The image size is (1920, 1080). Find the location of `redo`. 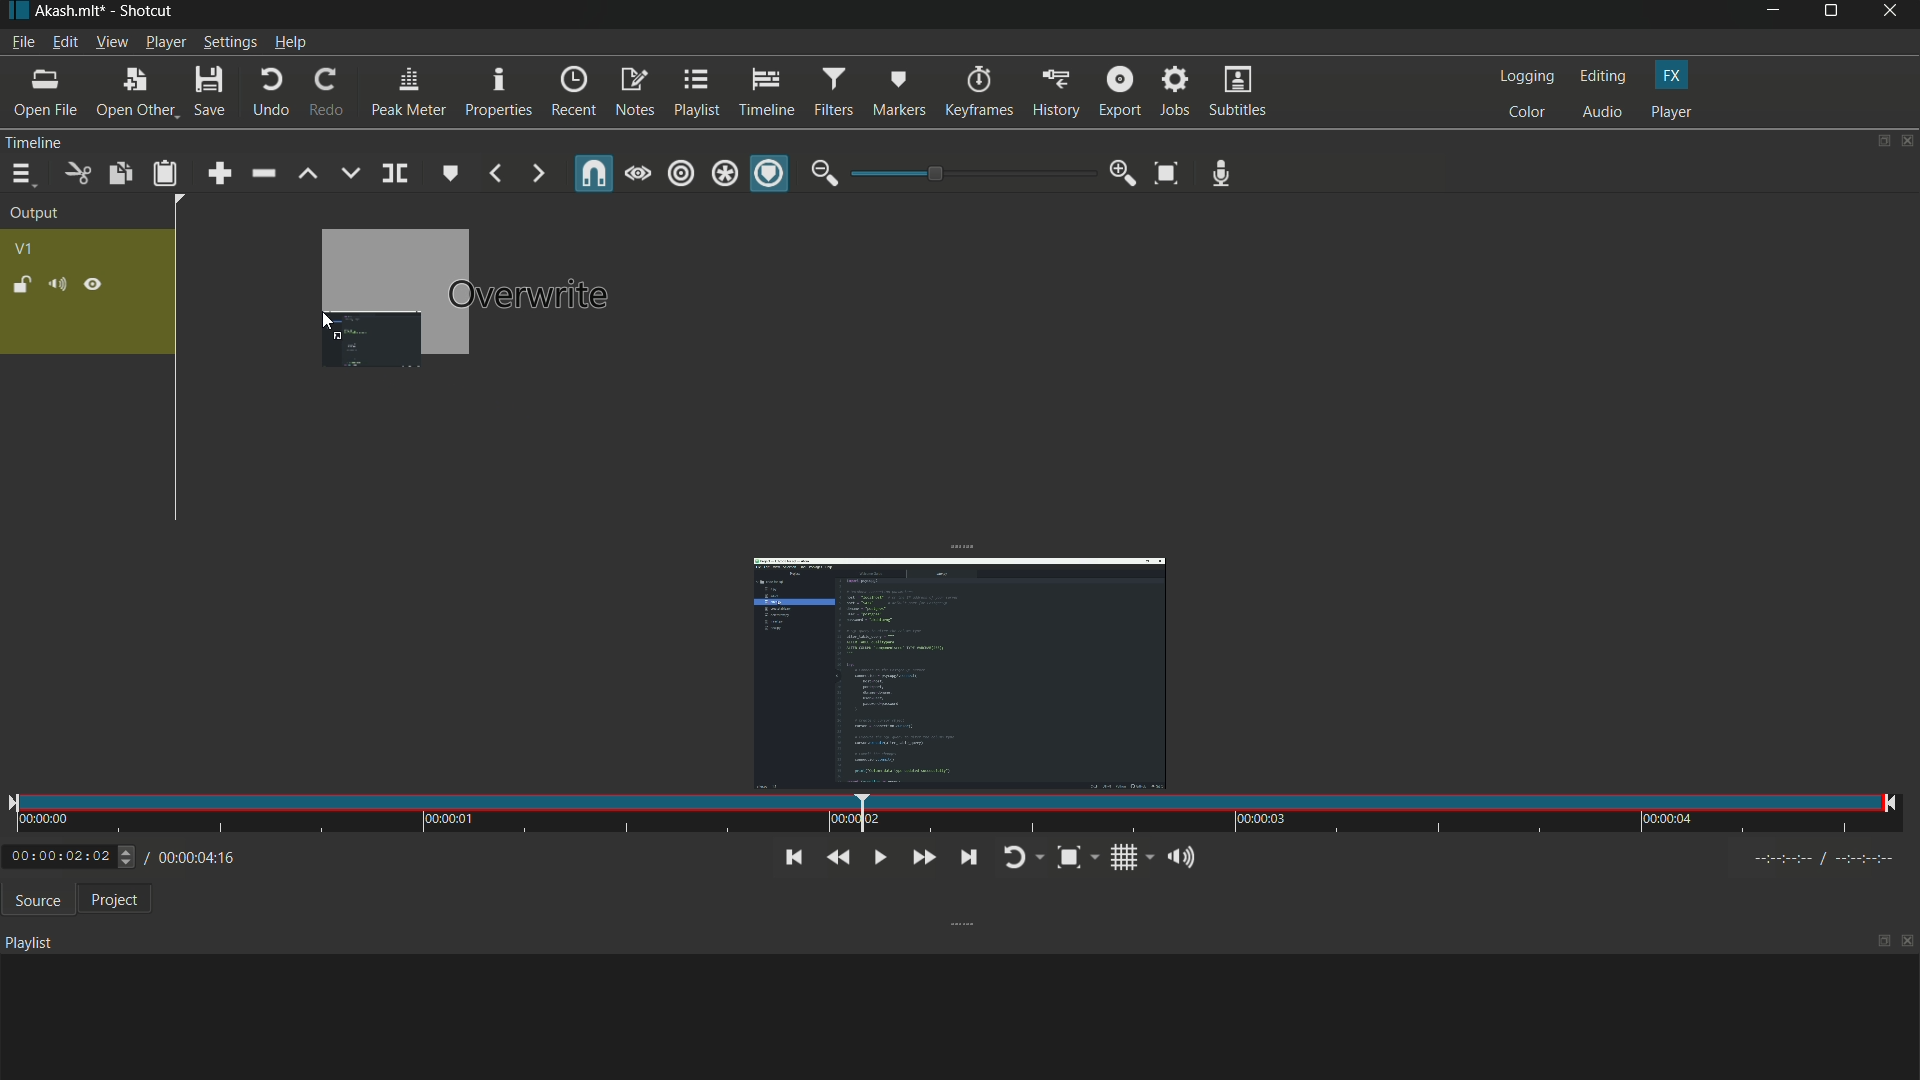

redo is located at coordinates (322, 92).